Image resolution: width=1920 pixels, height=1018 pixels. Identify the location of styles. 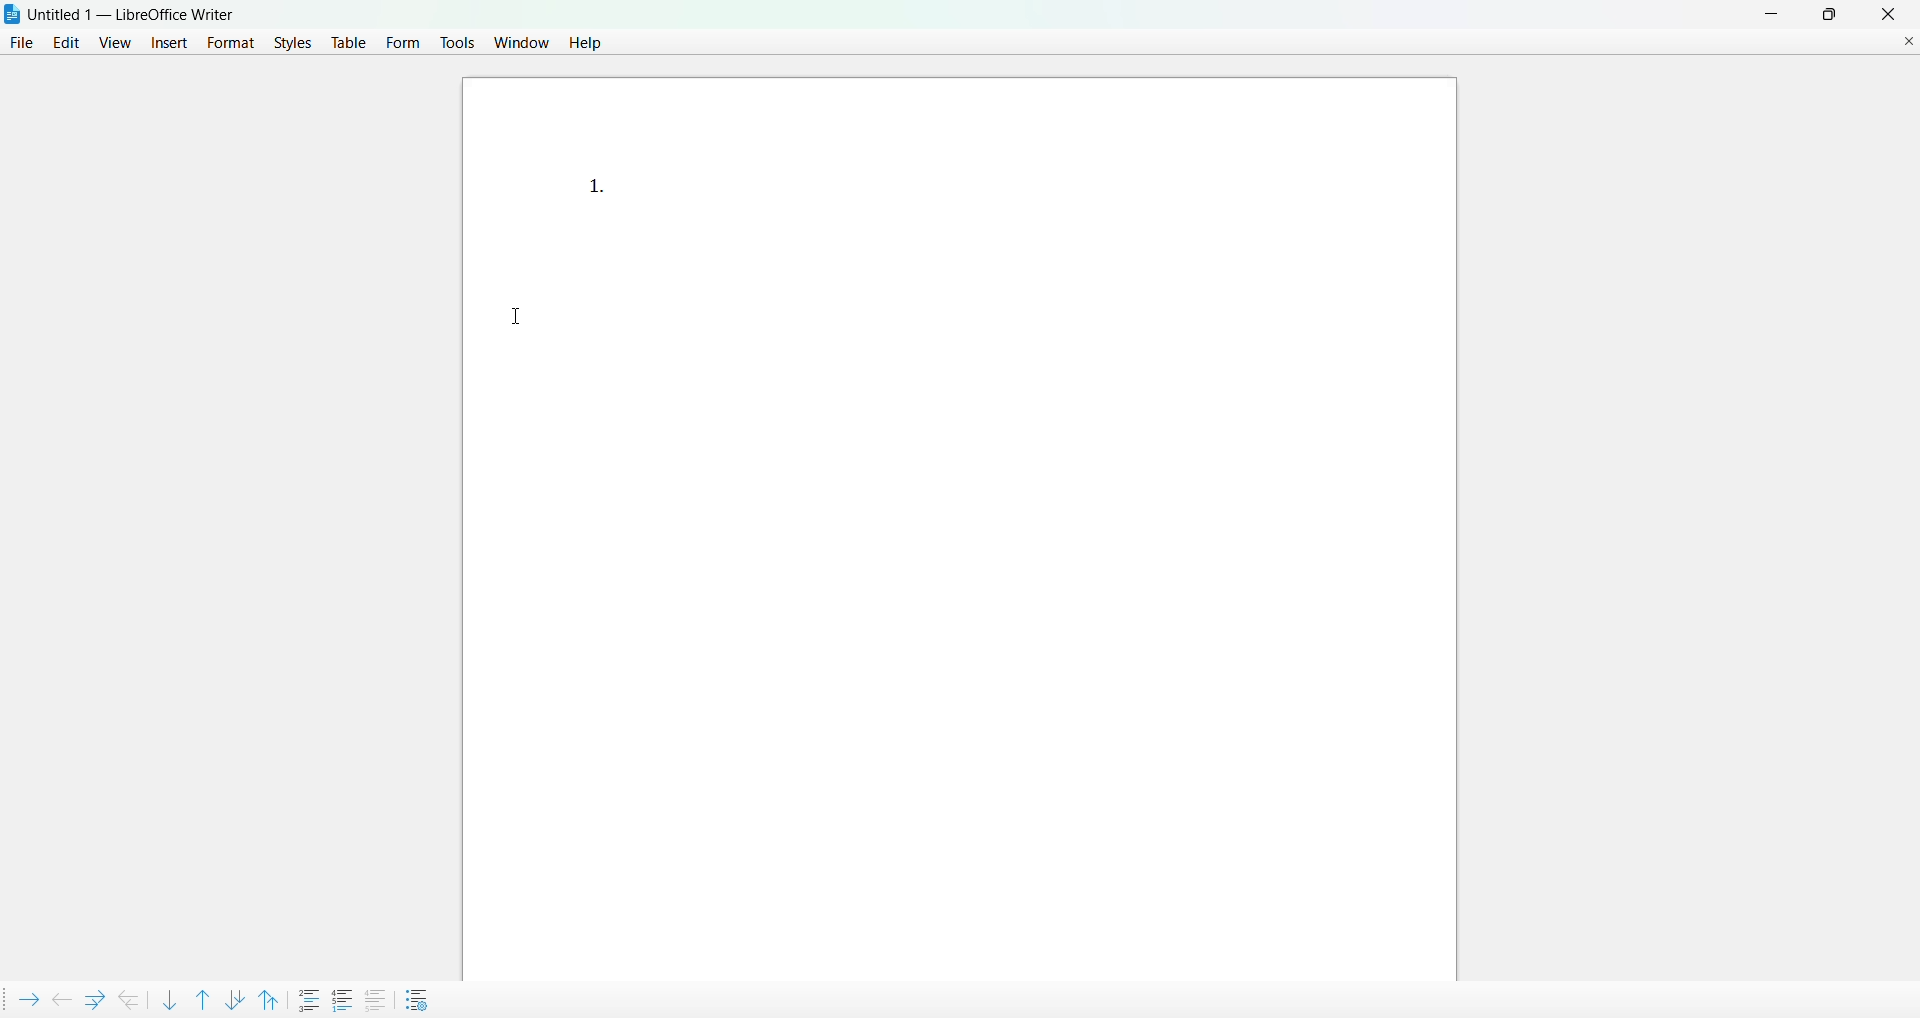
(289, 44).